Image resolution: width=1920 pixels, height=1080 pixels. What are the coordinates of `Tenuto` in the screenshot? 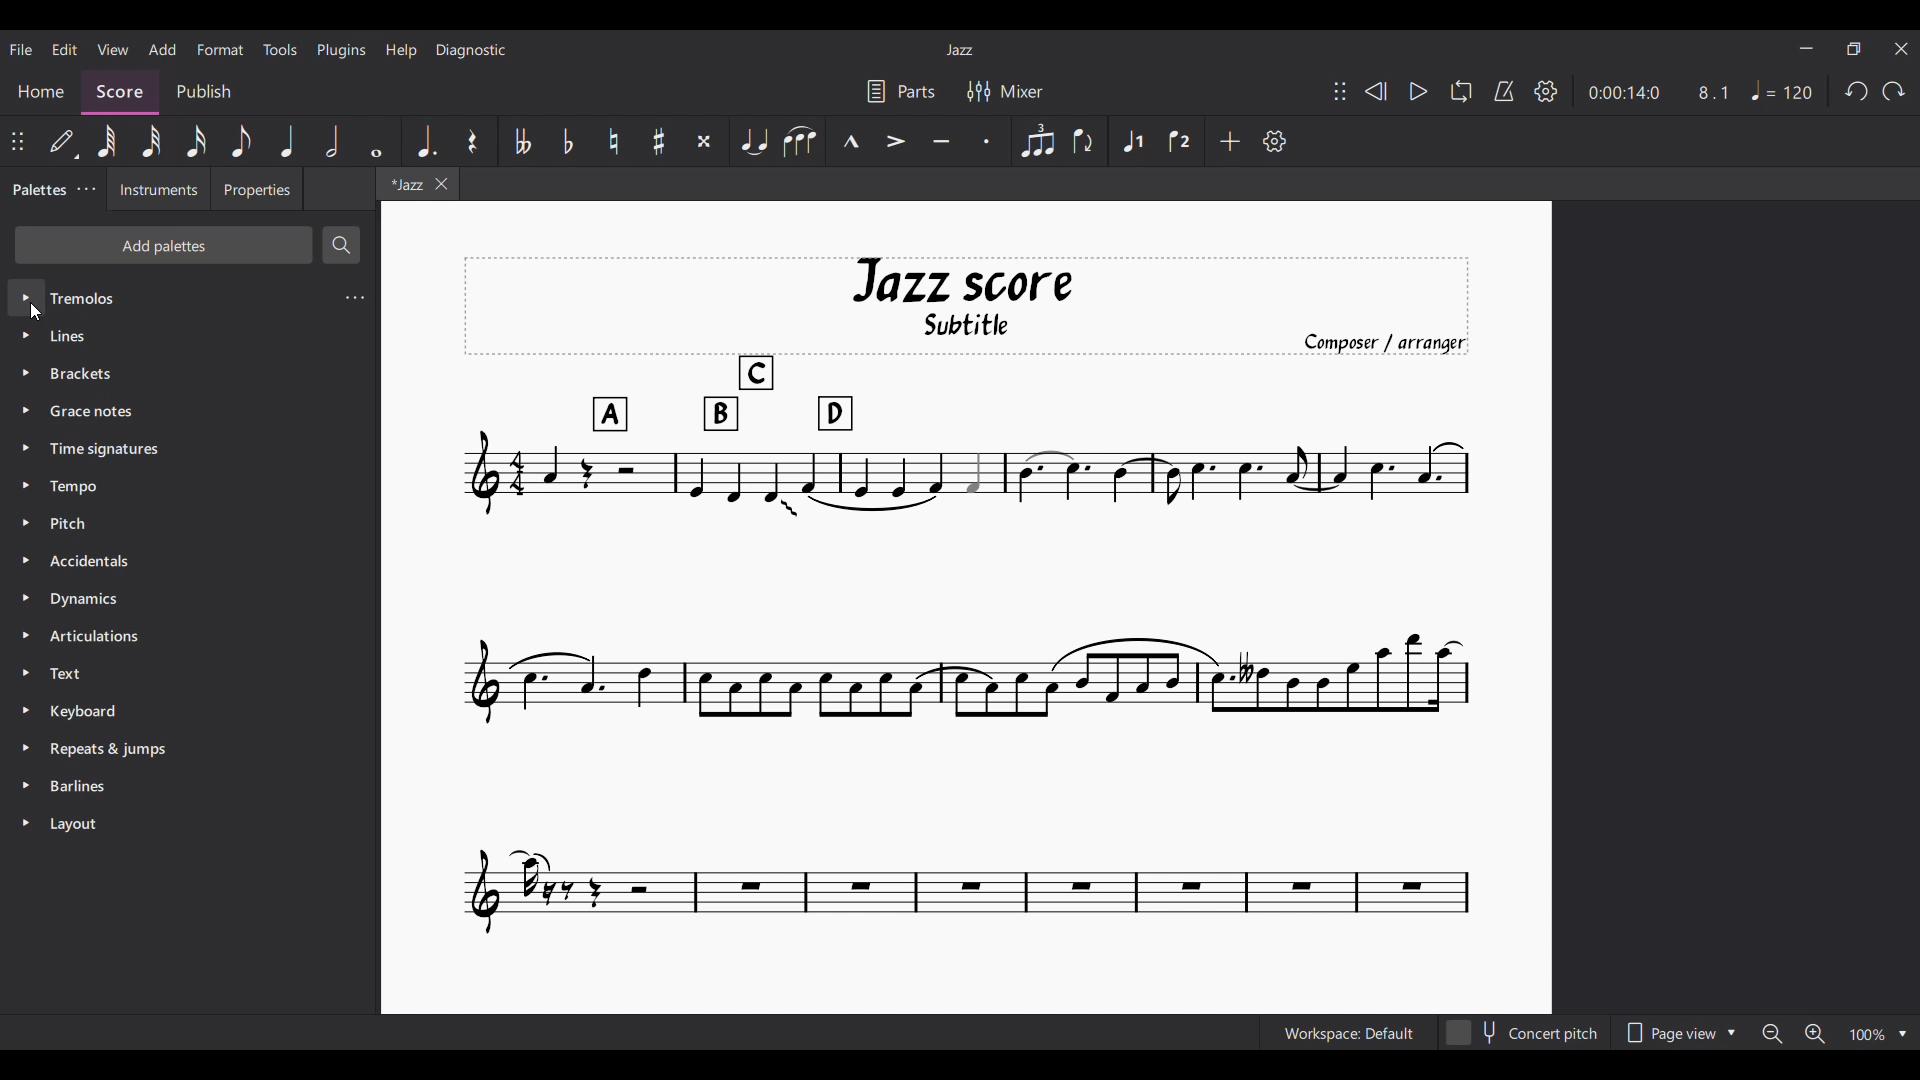 It's located at (941, 141).